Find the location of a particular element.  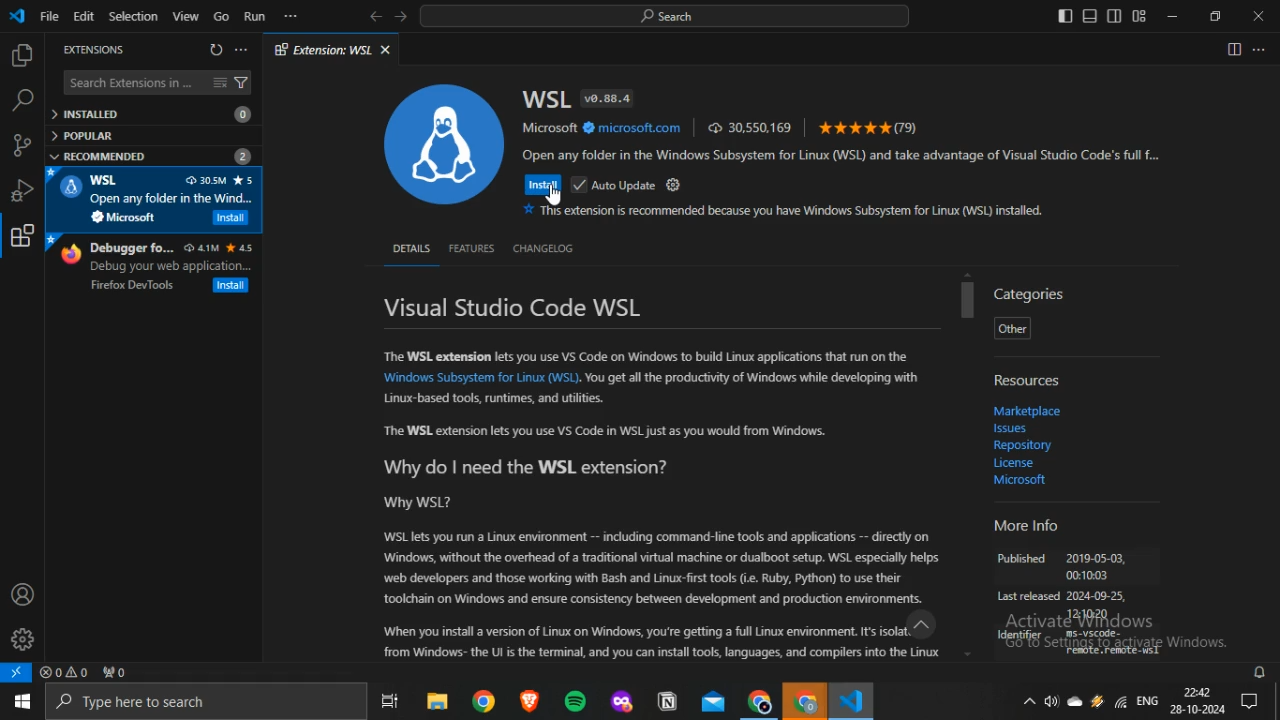

toggle panel is located at coordinates (1089, 15).